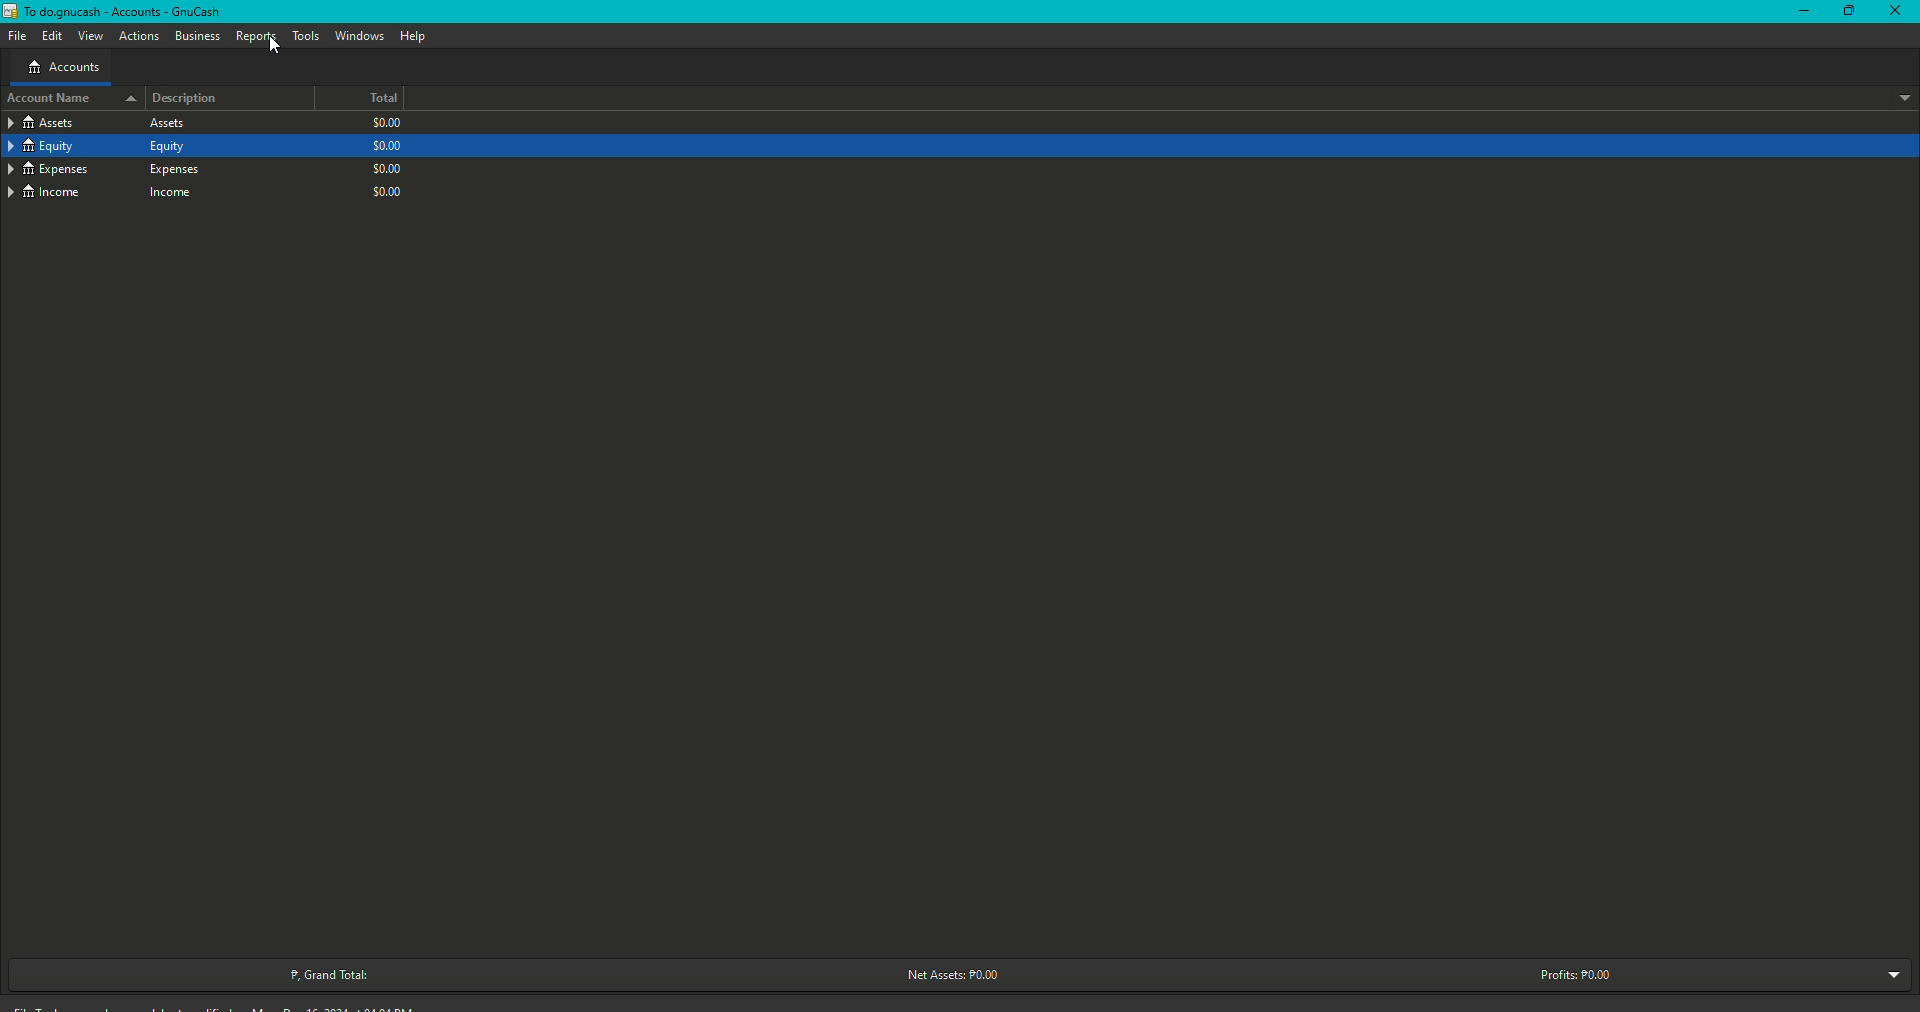  I want to click on Minimize, so click(1846, 14).